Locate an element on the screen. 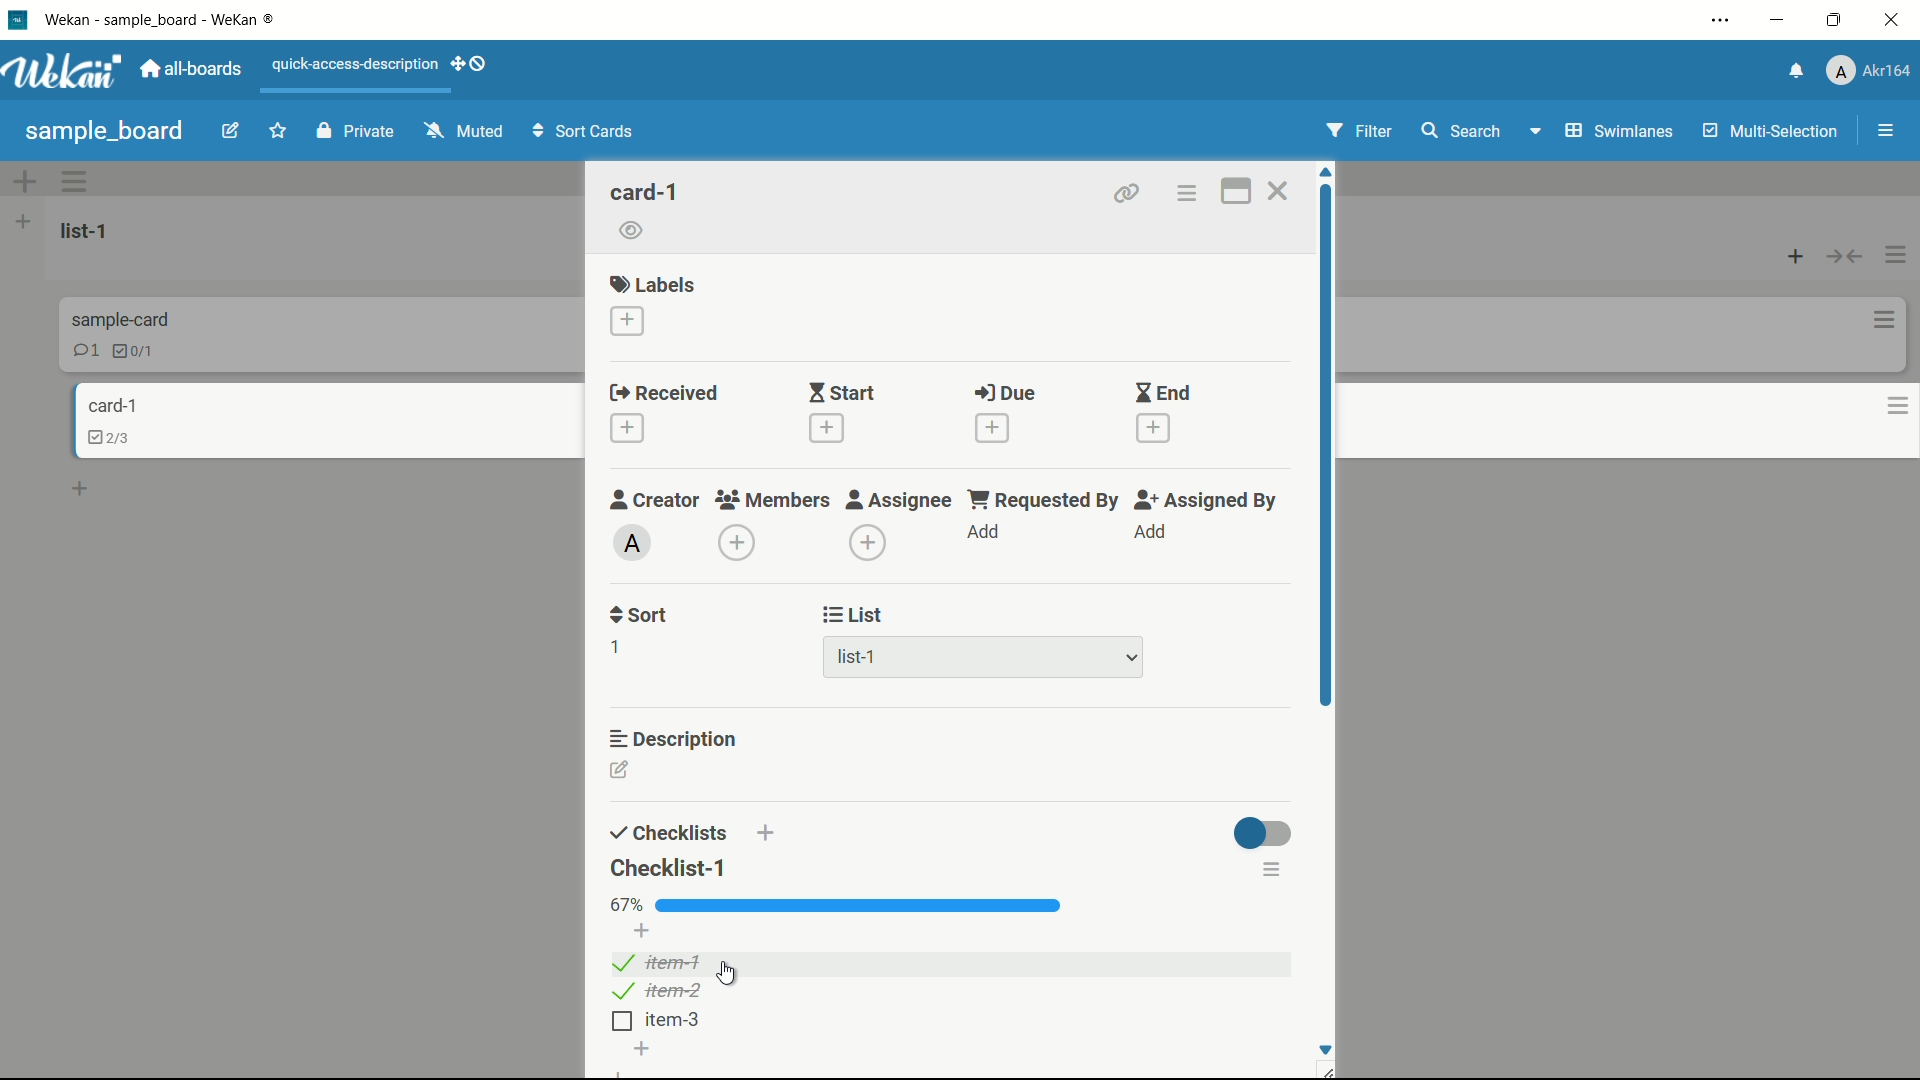  maximize card is located at coordinates (1239, 191).